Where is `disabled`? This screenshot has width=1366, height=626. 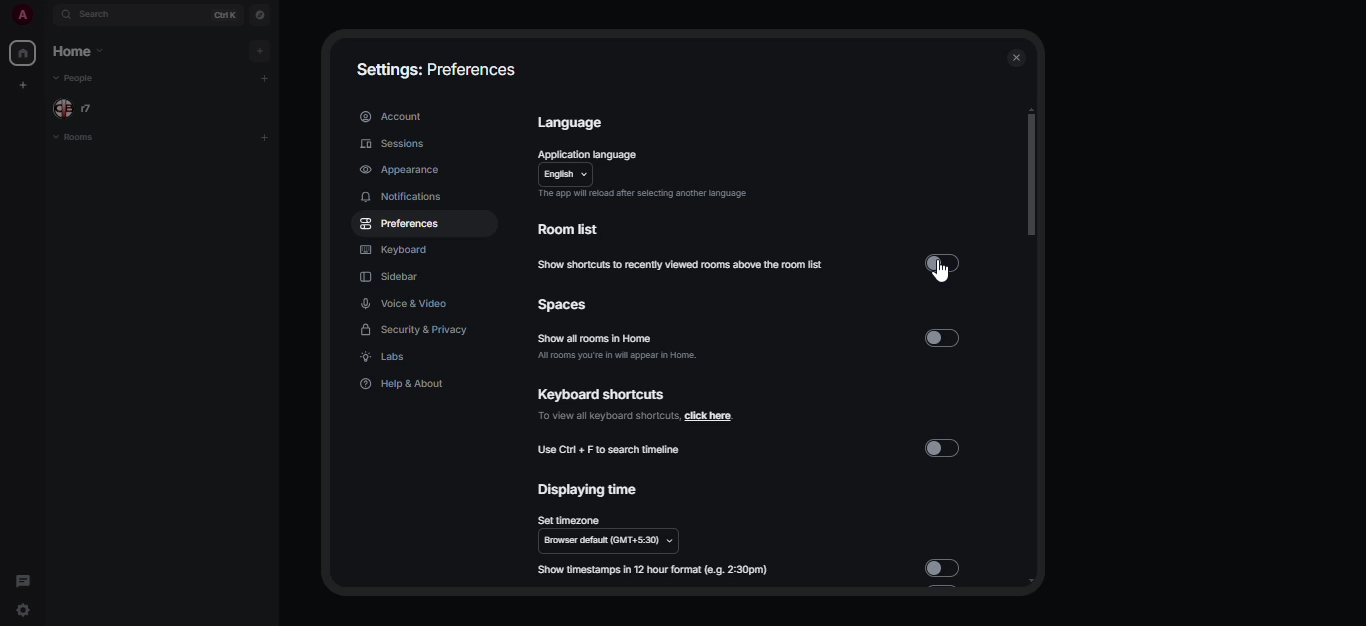 disabled is located at coordinates (943, 336).